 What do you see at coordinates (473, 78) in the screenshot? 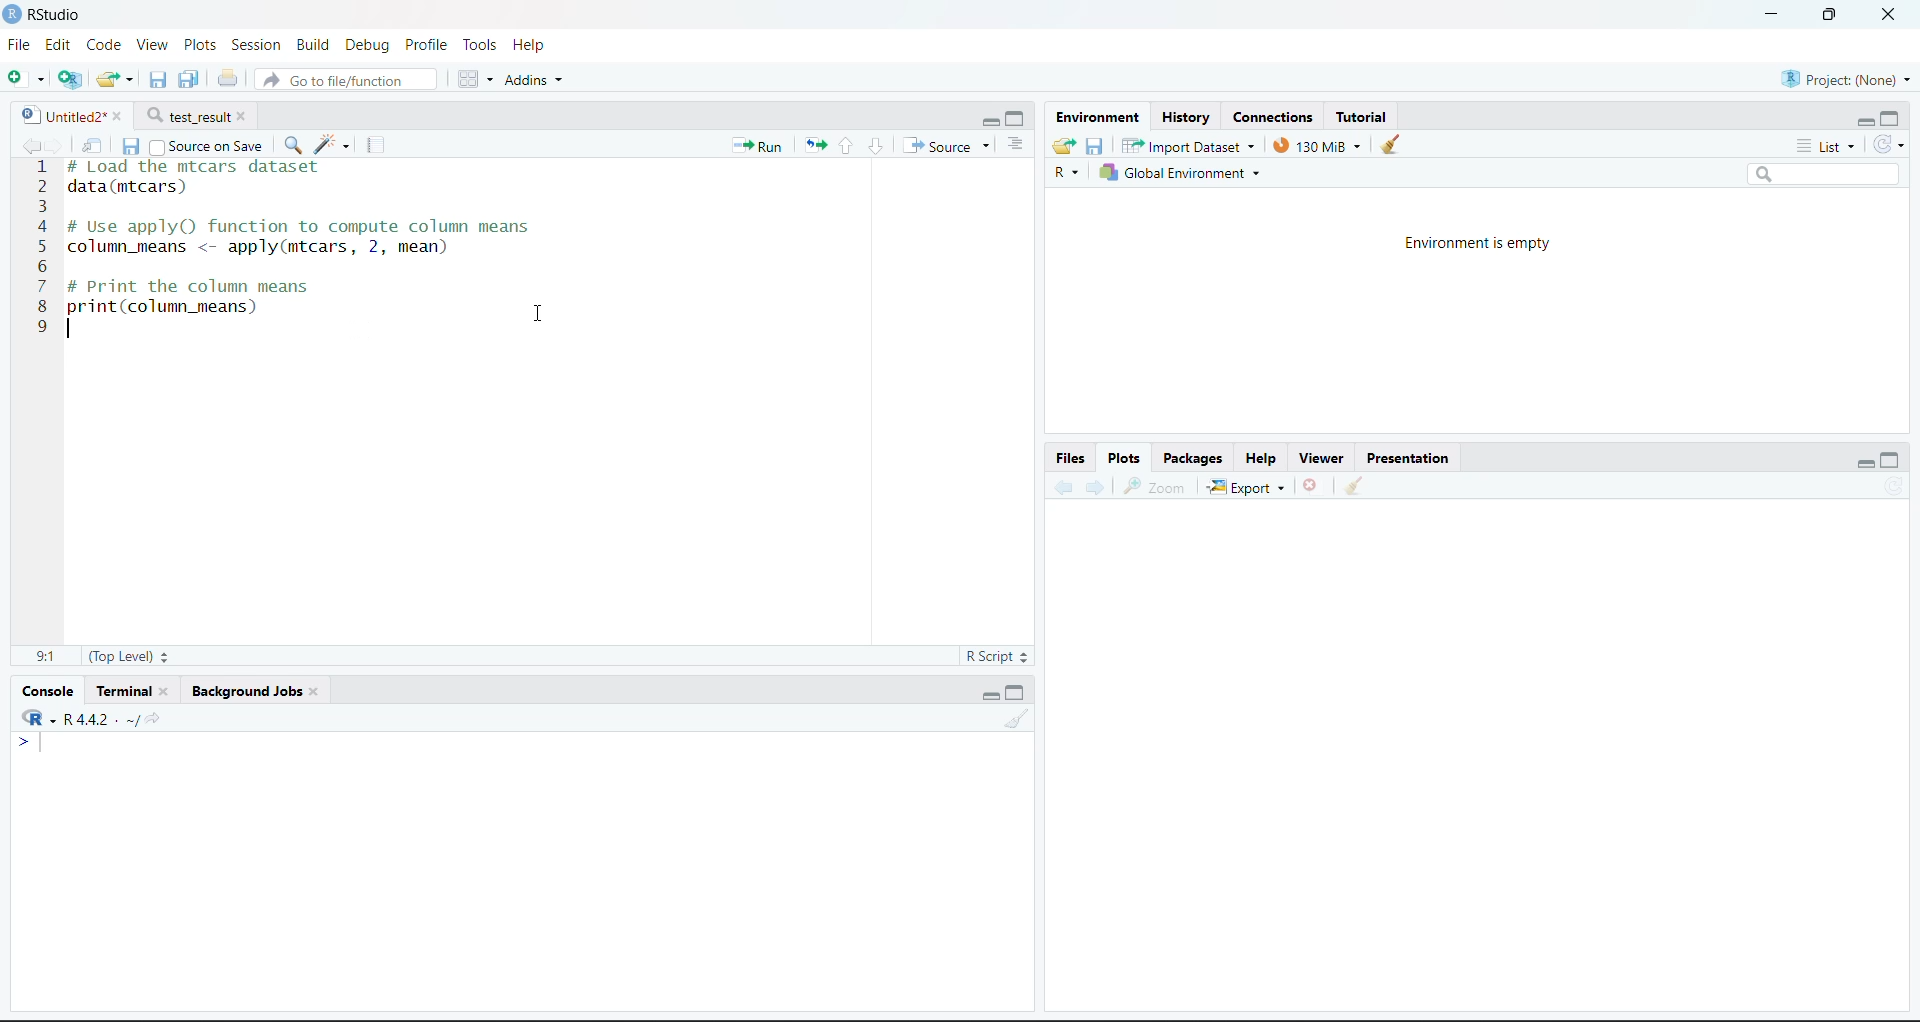
I see `Workspace panes` at bounding box center [473, 78].